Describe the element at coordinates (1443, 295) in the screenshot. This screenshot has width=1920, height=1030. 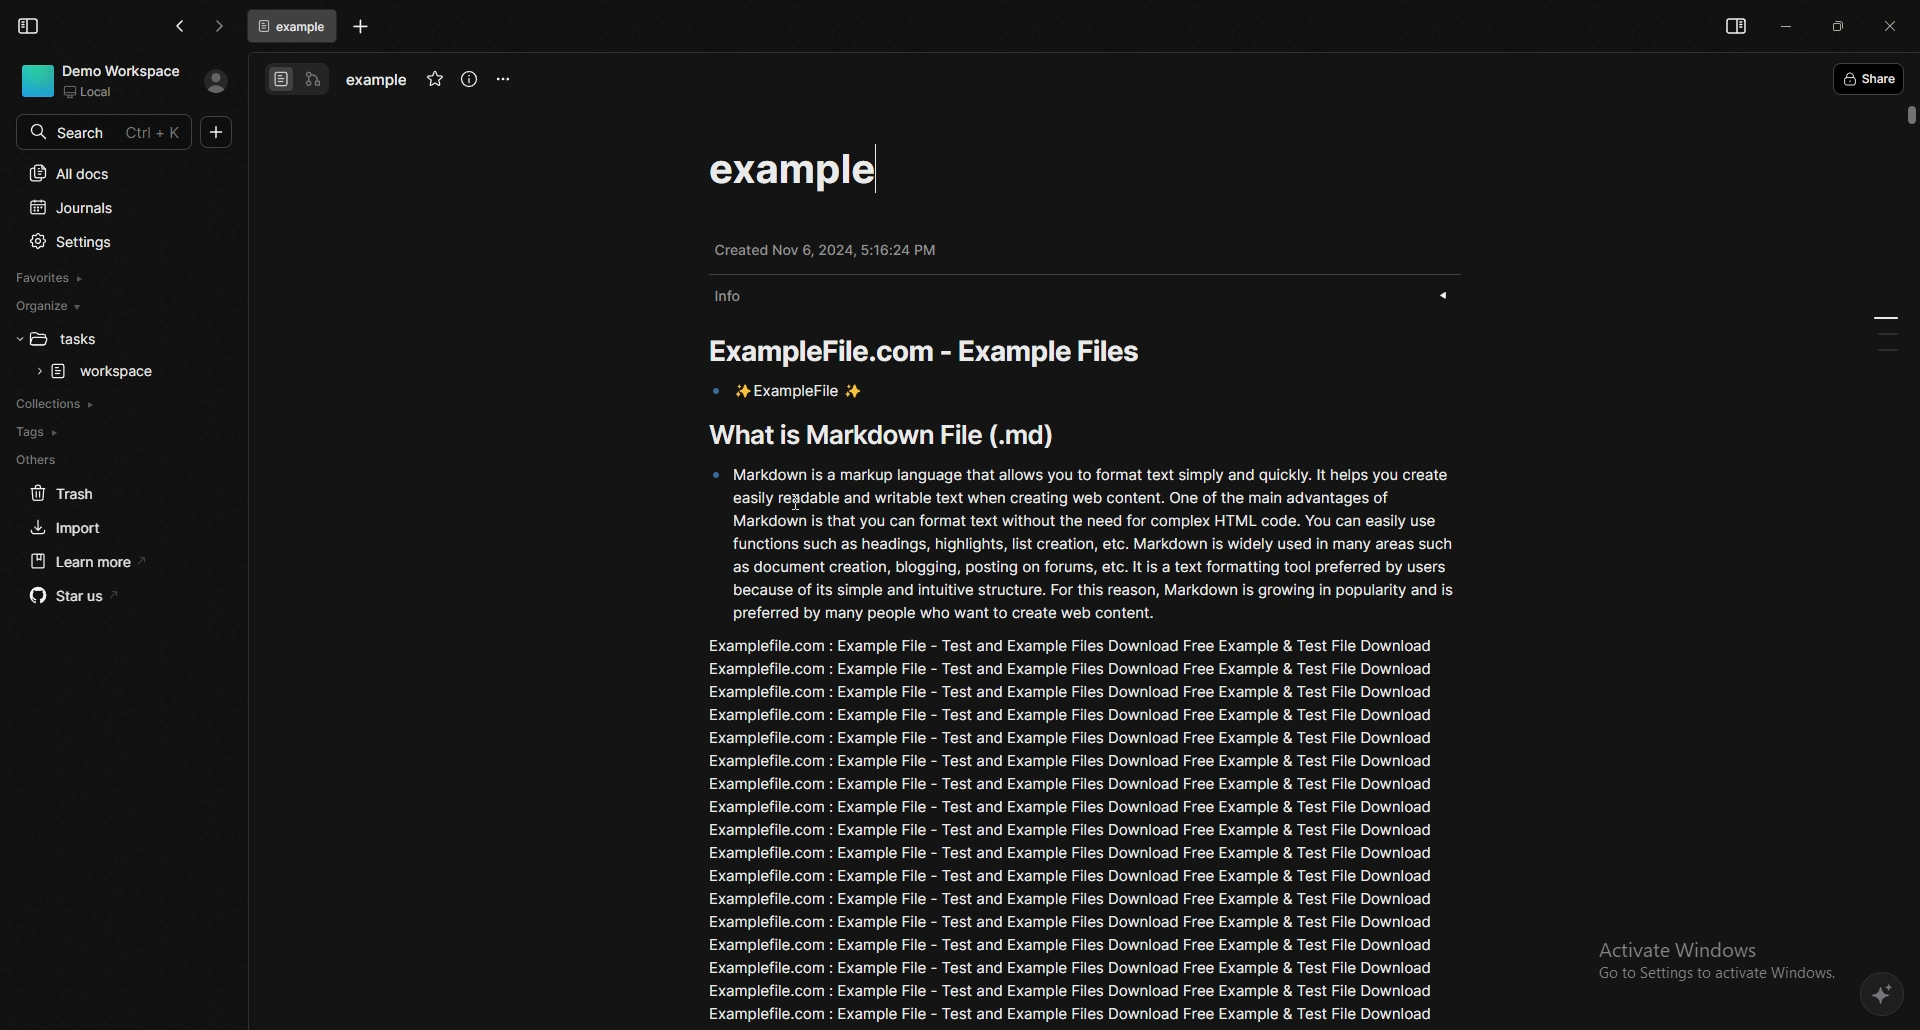
I see `show` at that location.